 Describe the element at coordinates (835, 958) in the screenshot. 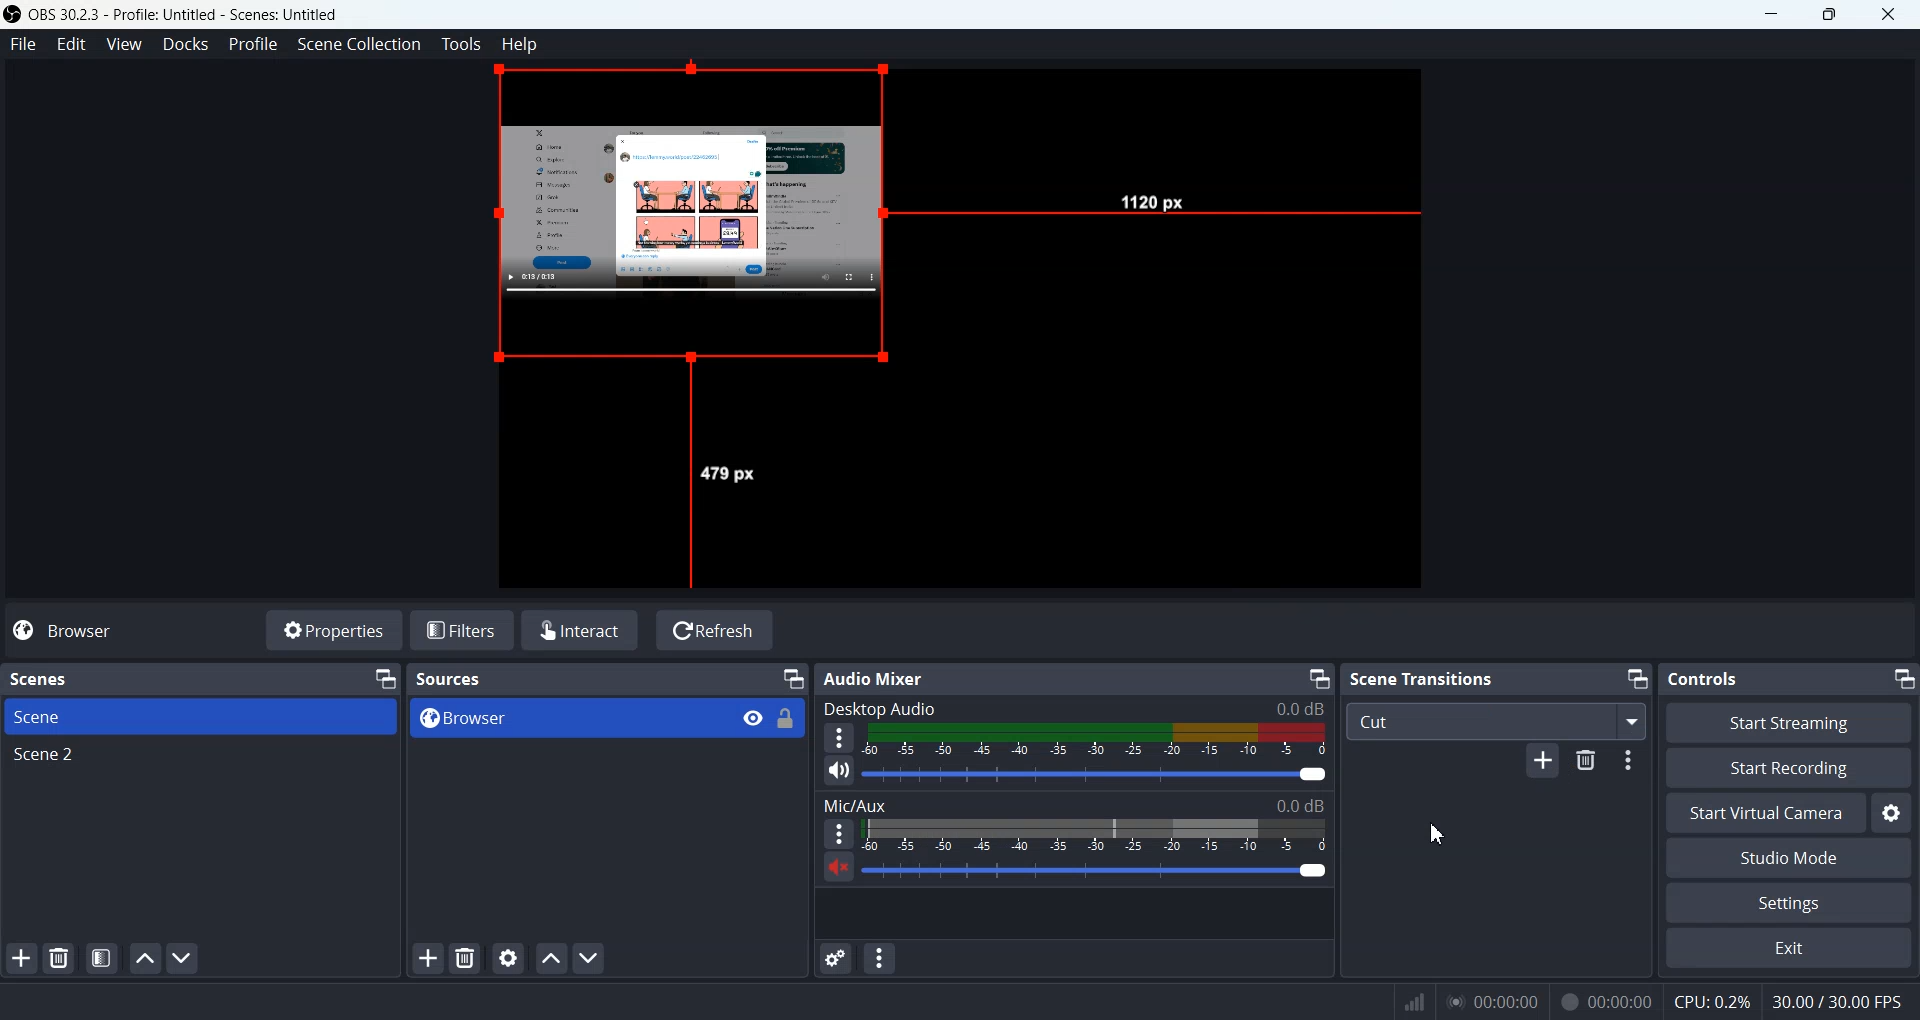

I see `Advance audio Properties` at that location.